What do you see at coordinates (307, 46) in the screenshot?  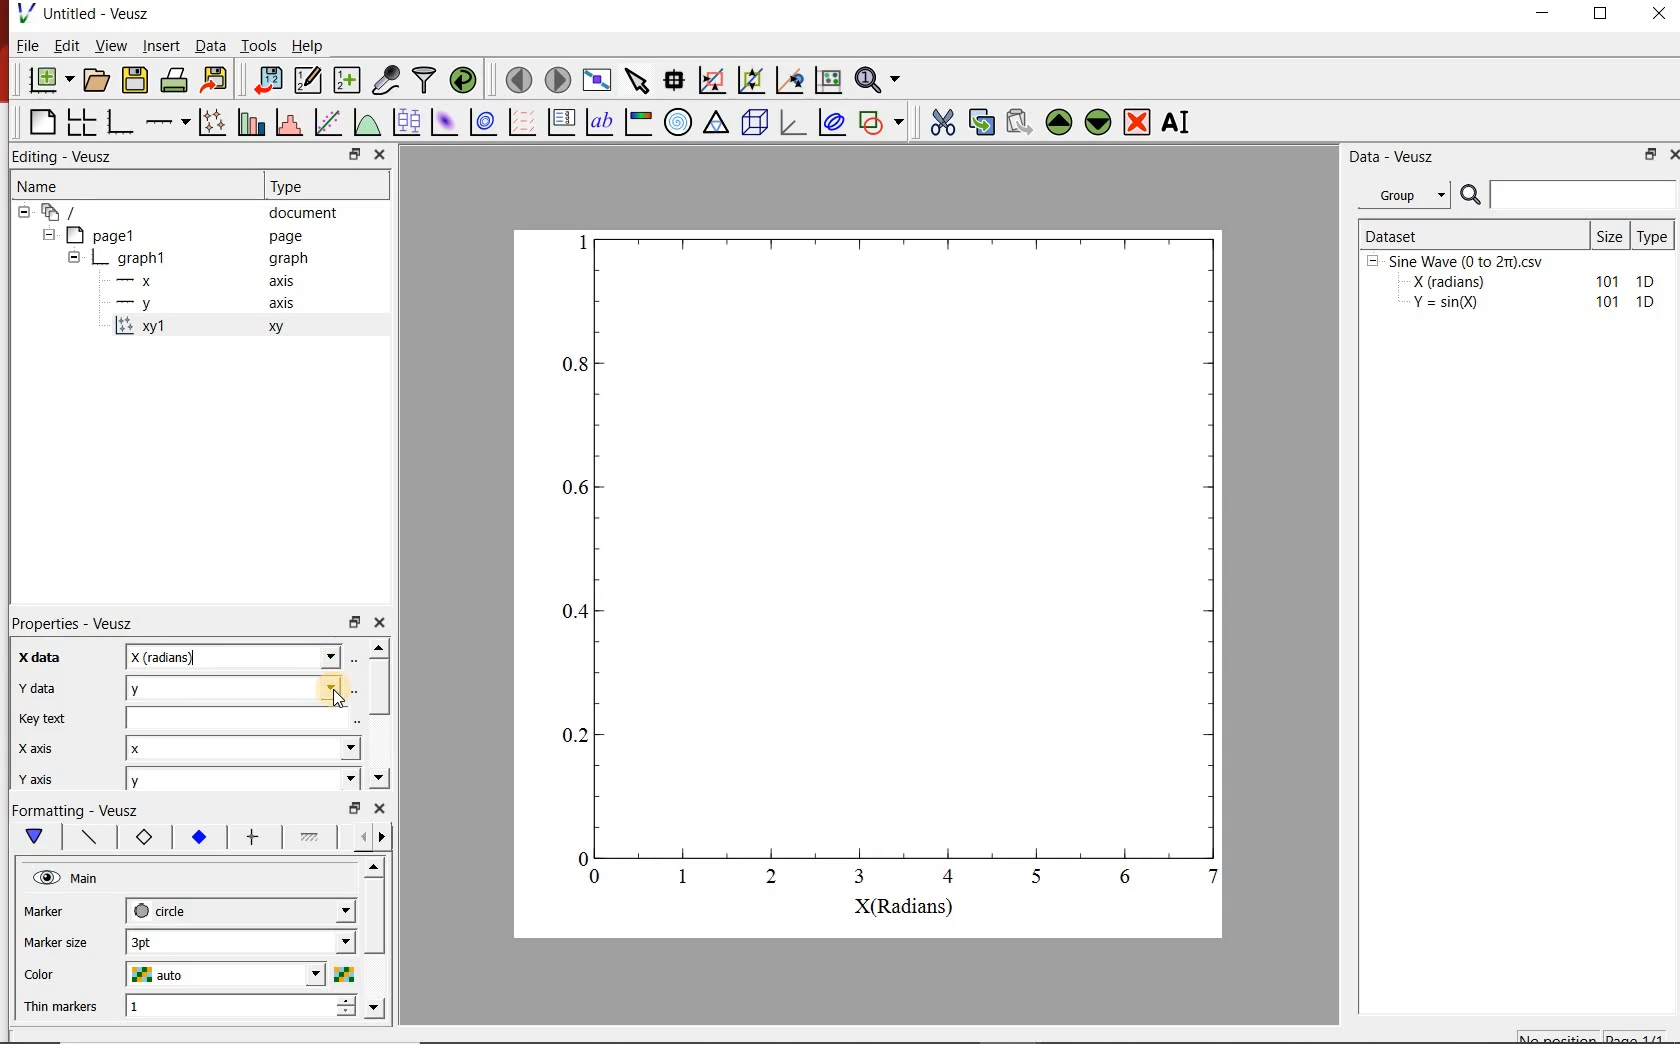 I see `Help` at bounding box center [307, 46].